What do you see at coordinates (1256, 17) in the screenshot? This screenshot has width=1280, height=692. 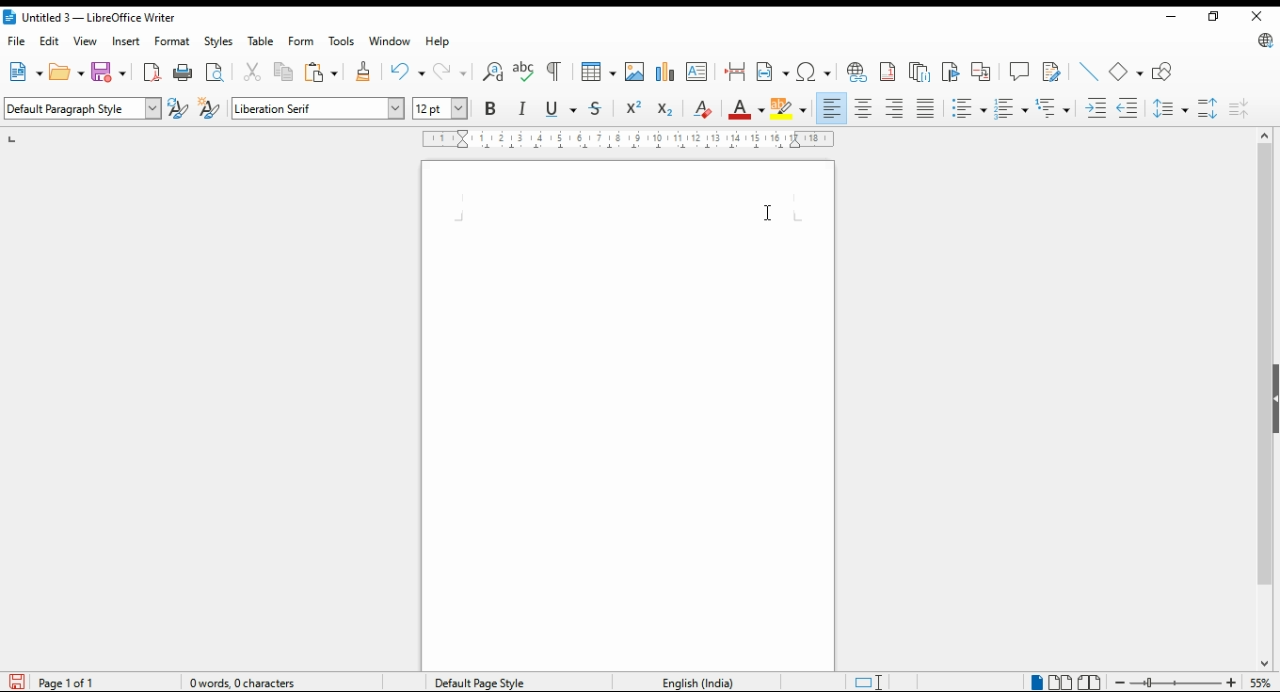 I see `close window` at bounding box center [1256, 17].